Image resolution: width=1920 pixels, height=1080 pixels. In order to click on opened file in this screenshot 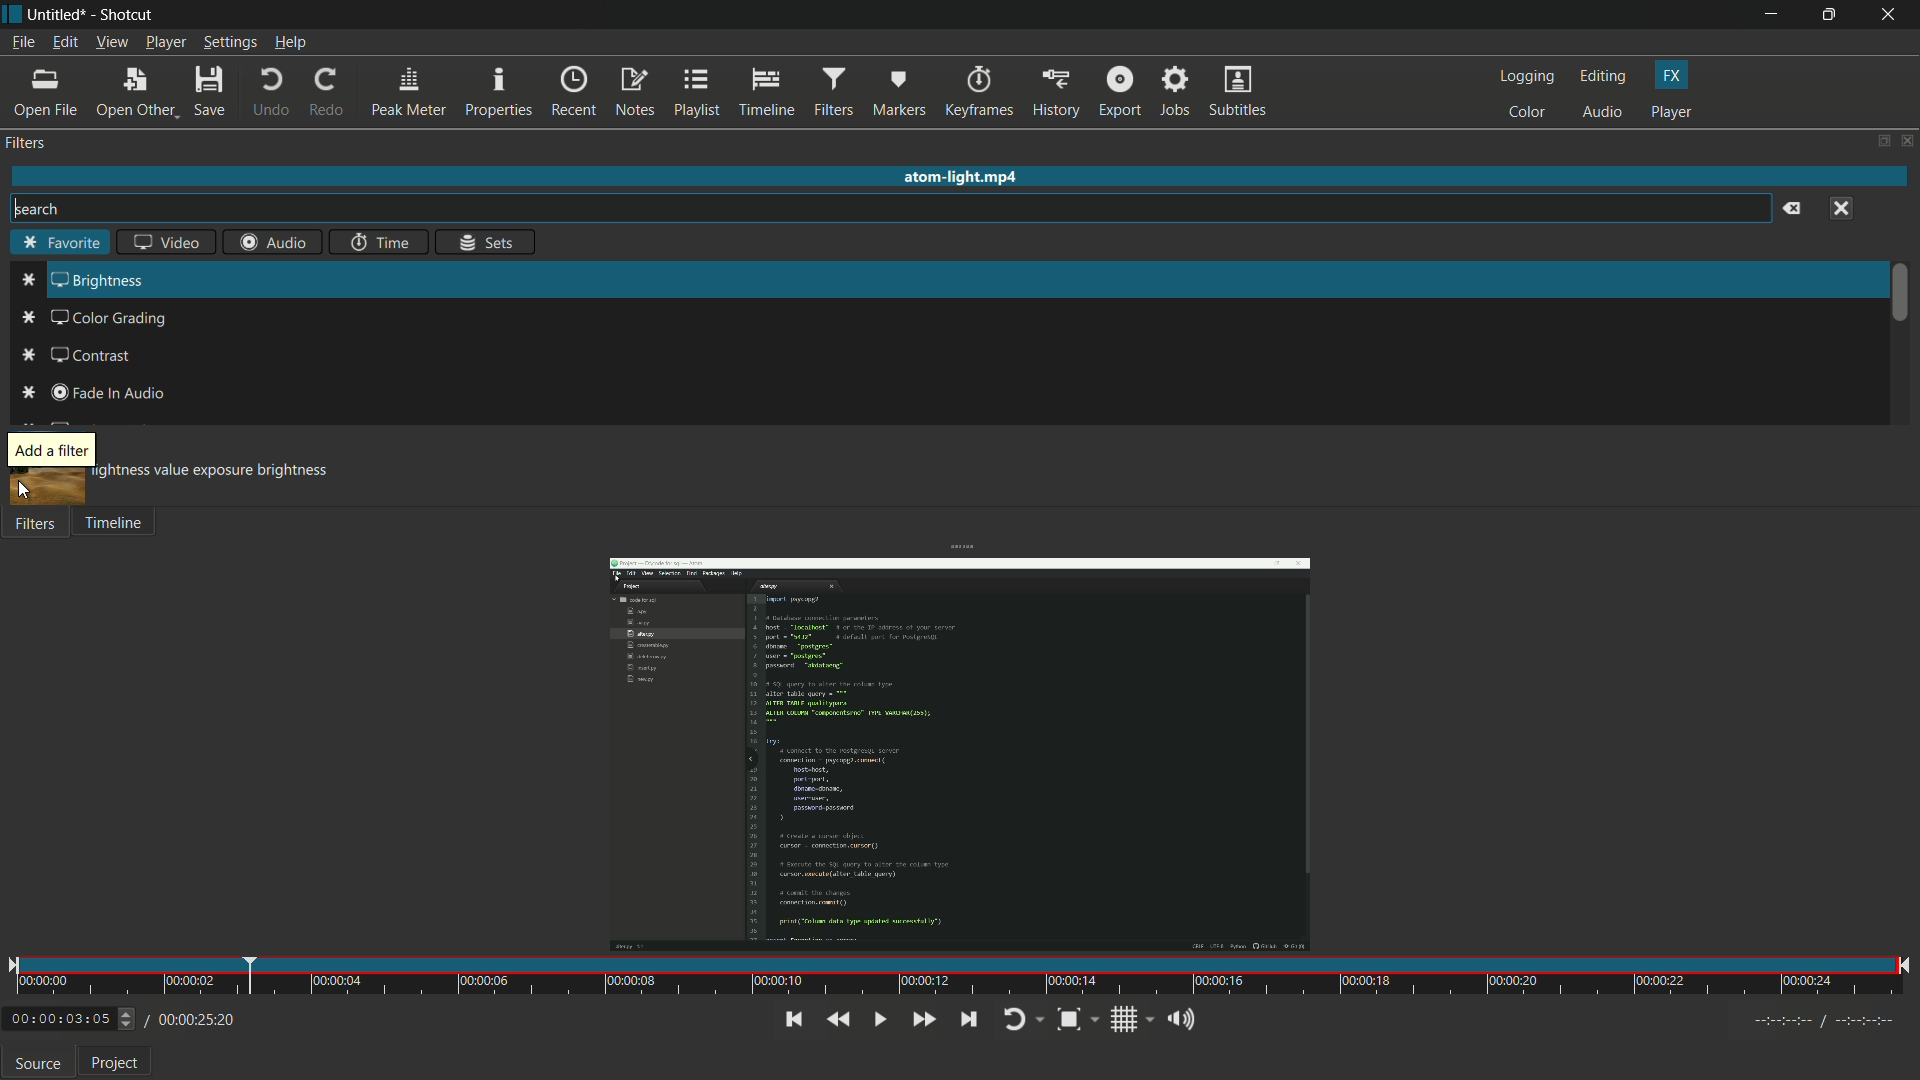, I will do `click(957, 743)`.